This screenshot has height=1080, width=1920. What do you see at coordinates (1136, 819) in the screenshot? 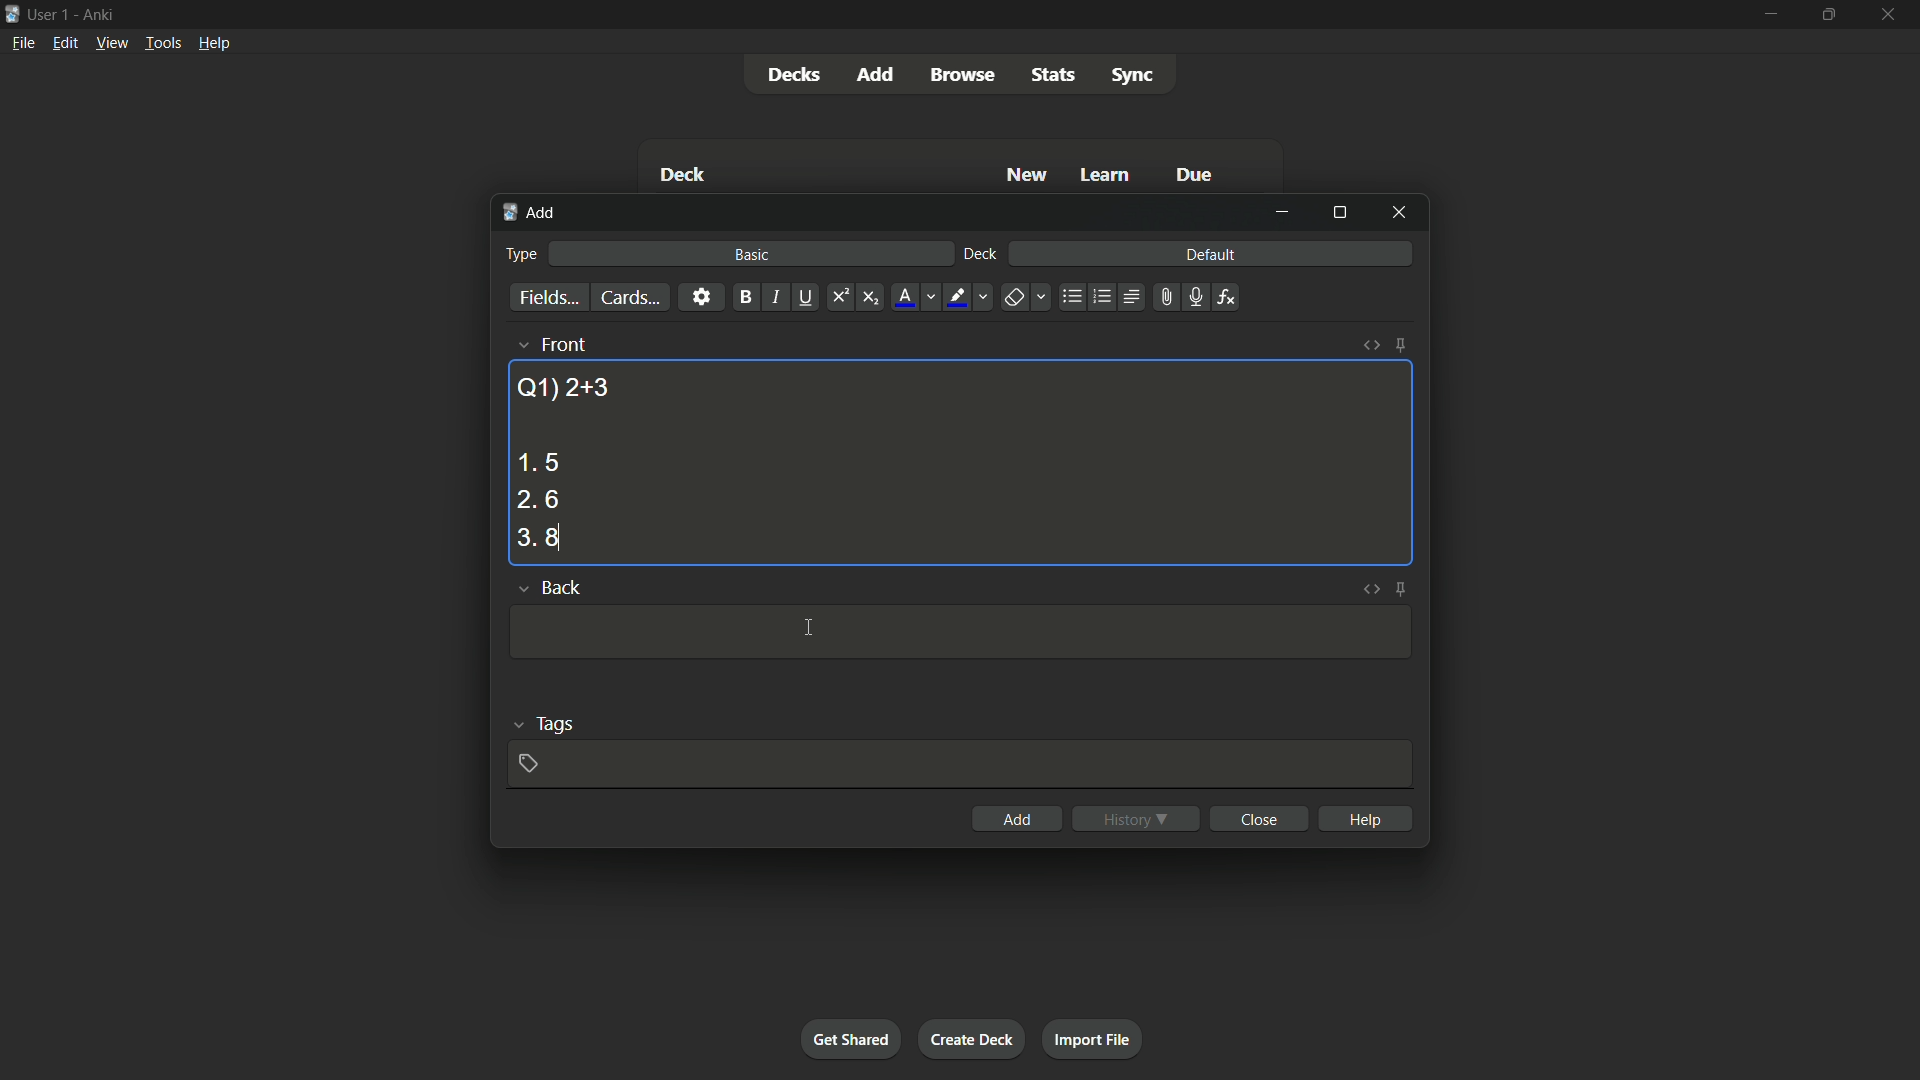
I see `history` at bounding box center [1136, 819].